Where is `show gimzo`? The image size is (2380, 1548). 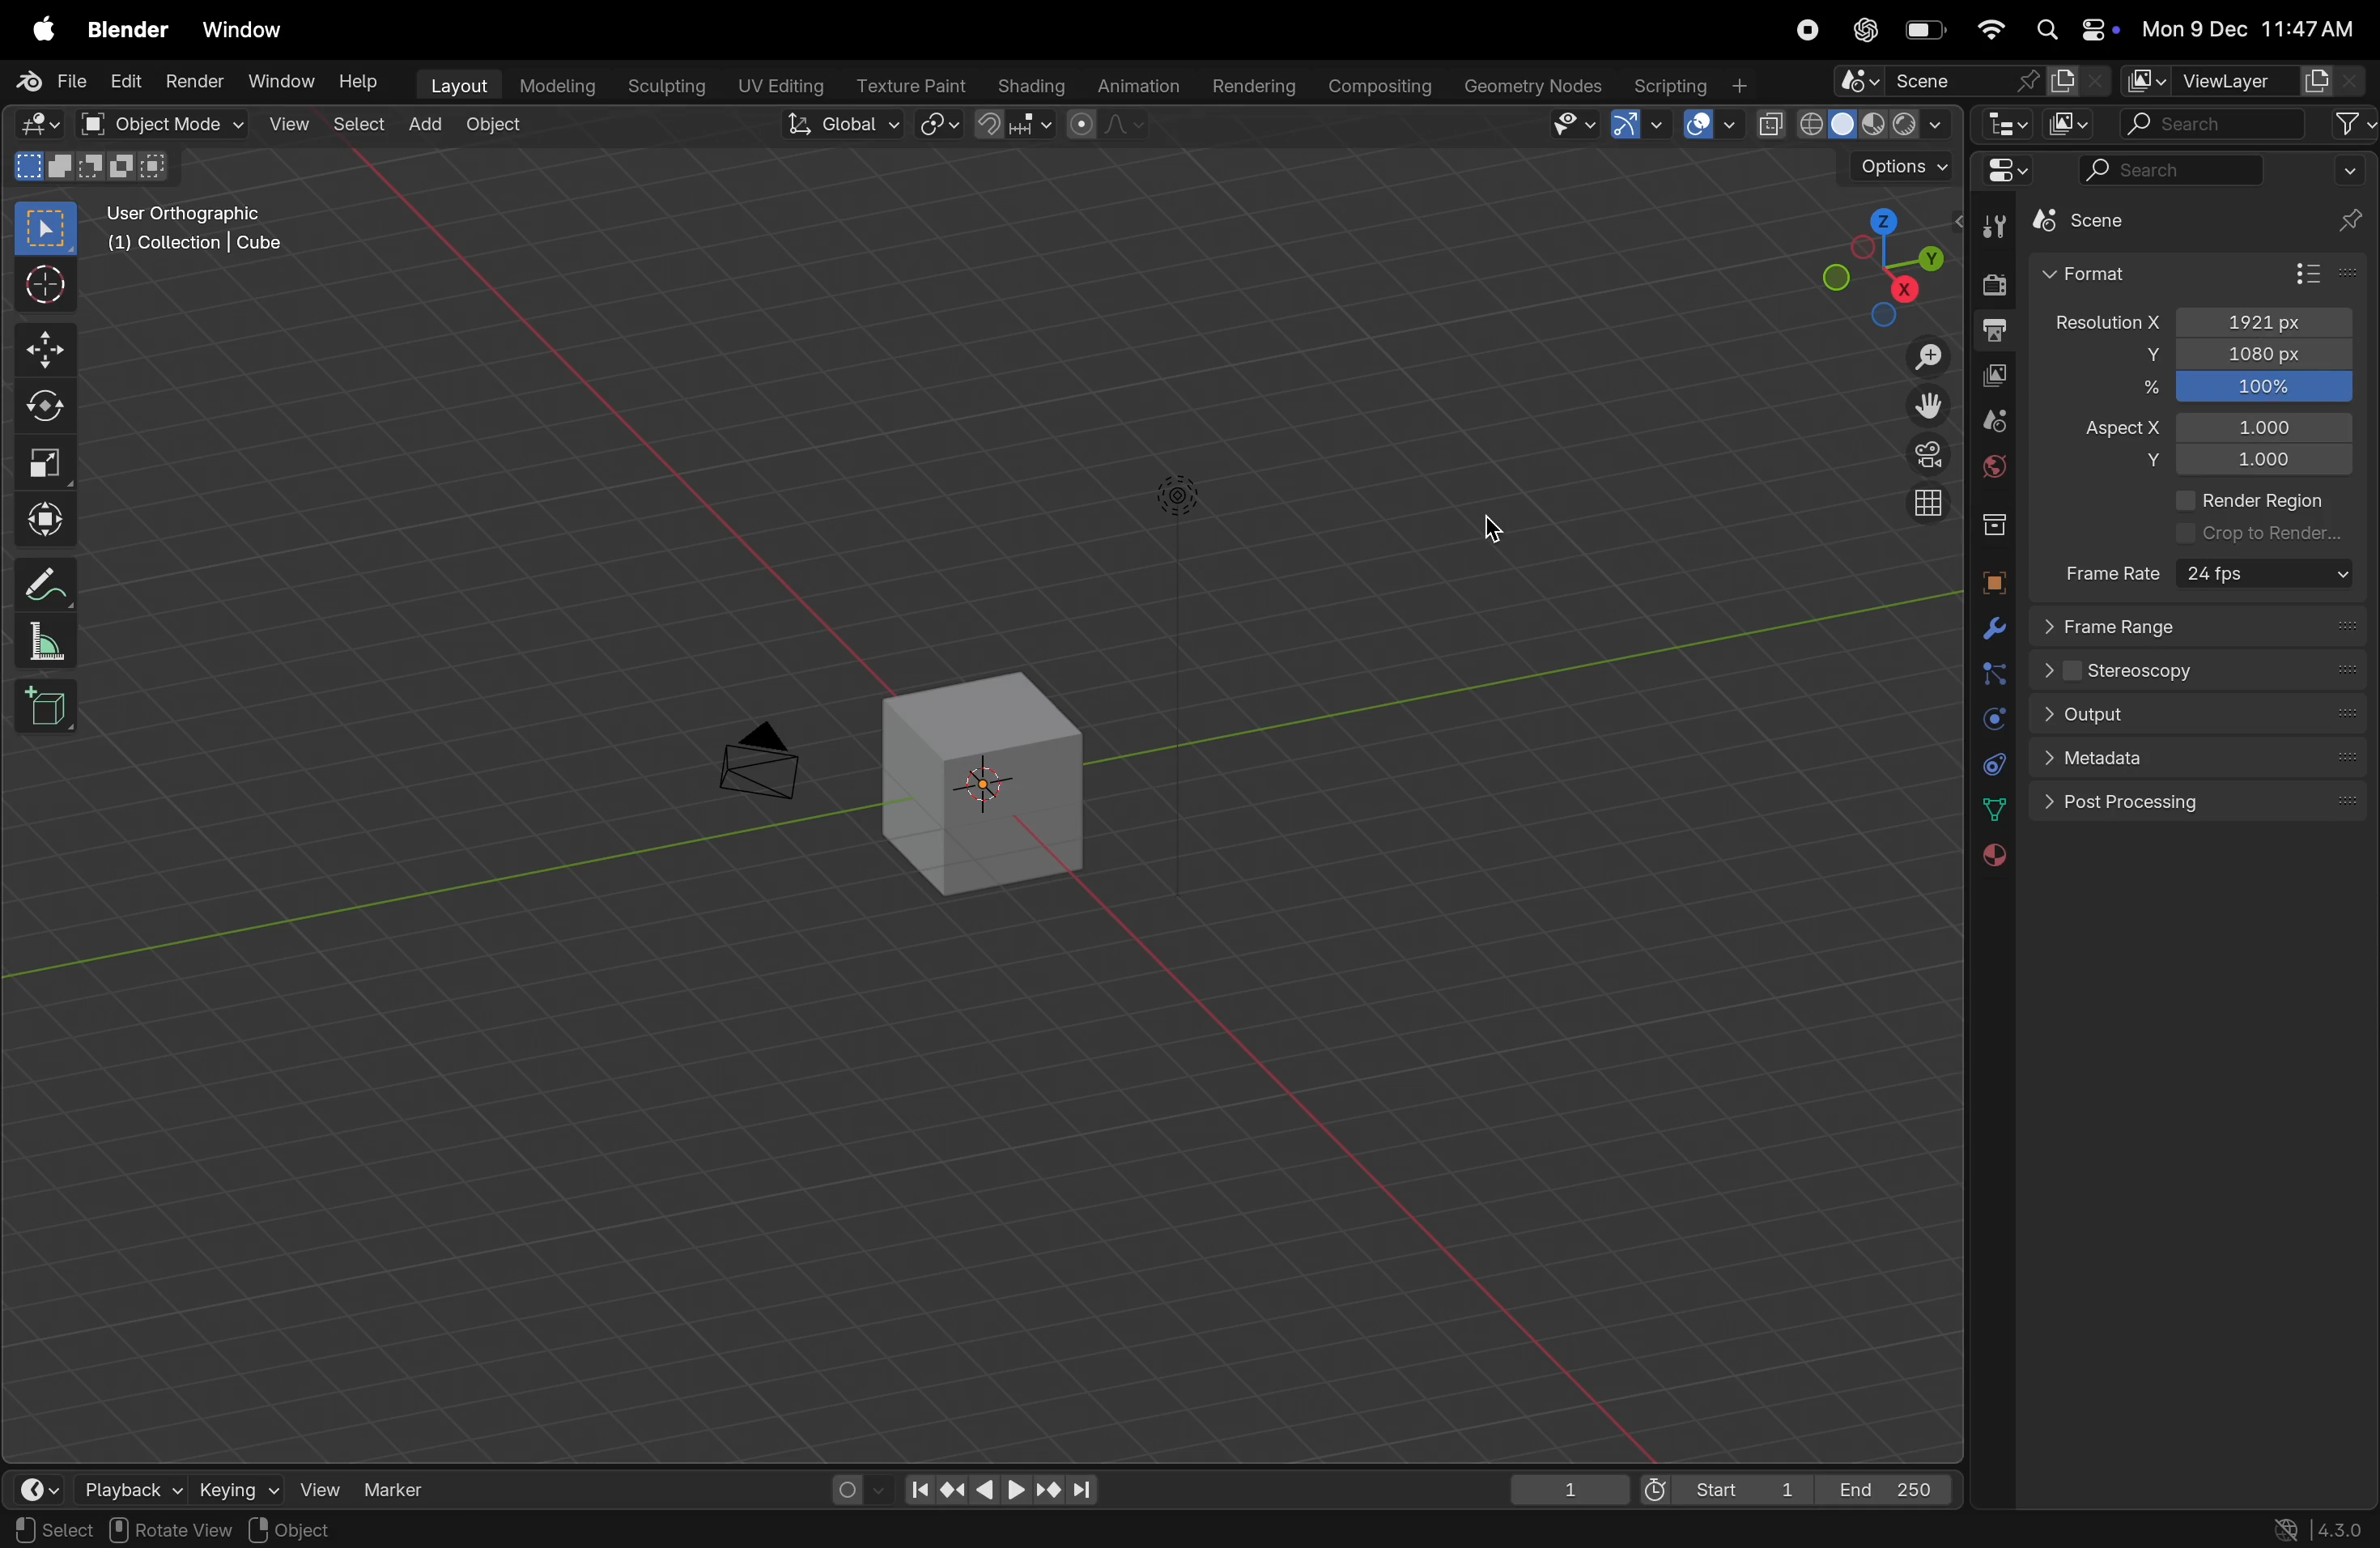 show gimzo is located at coordinates (1635, 125).